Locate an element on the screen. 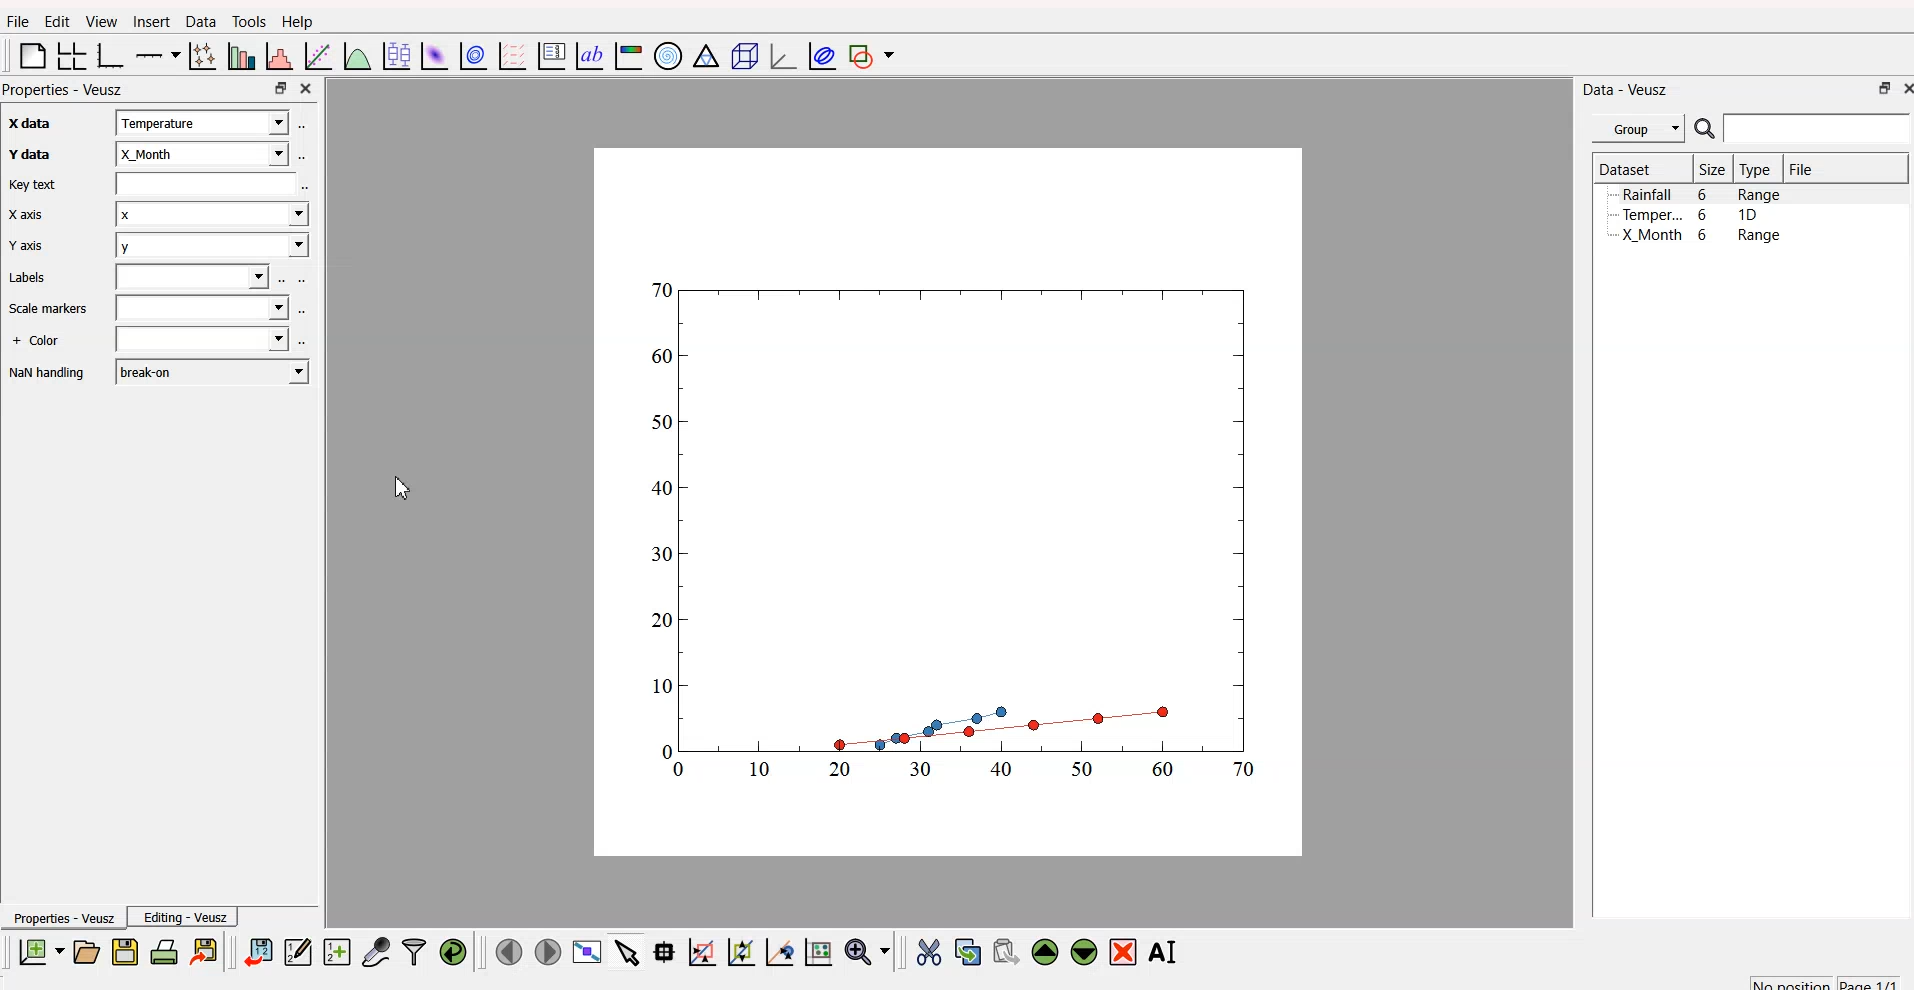 The image size is (1914, 990). Key text is located at coordinates (34, 185).